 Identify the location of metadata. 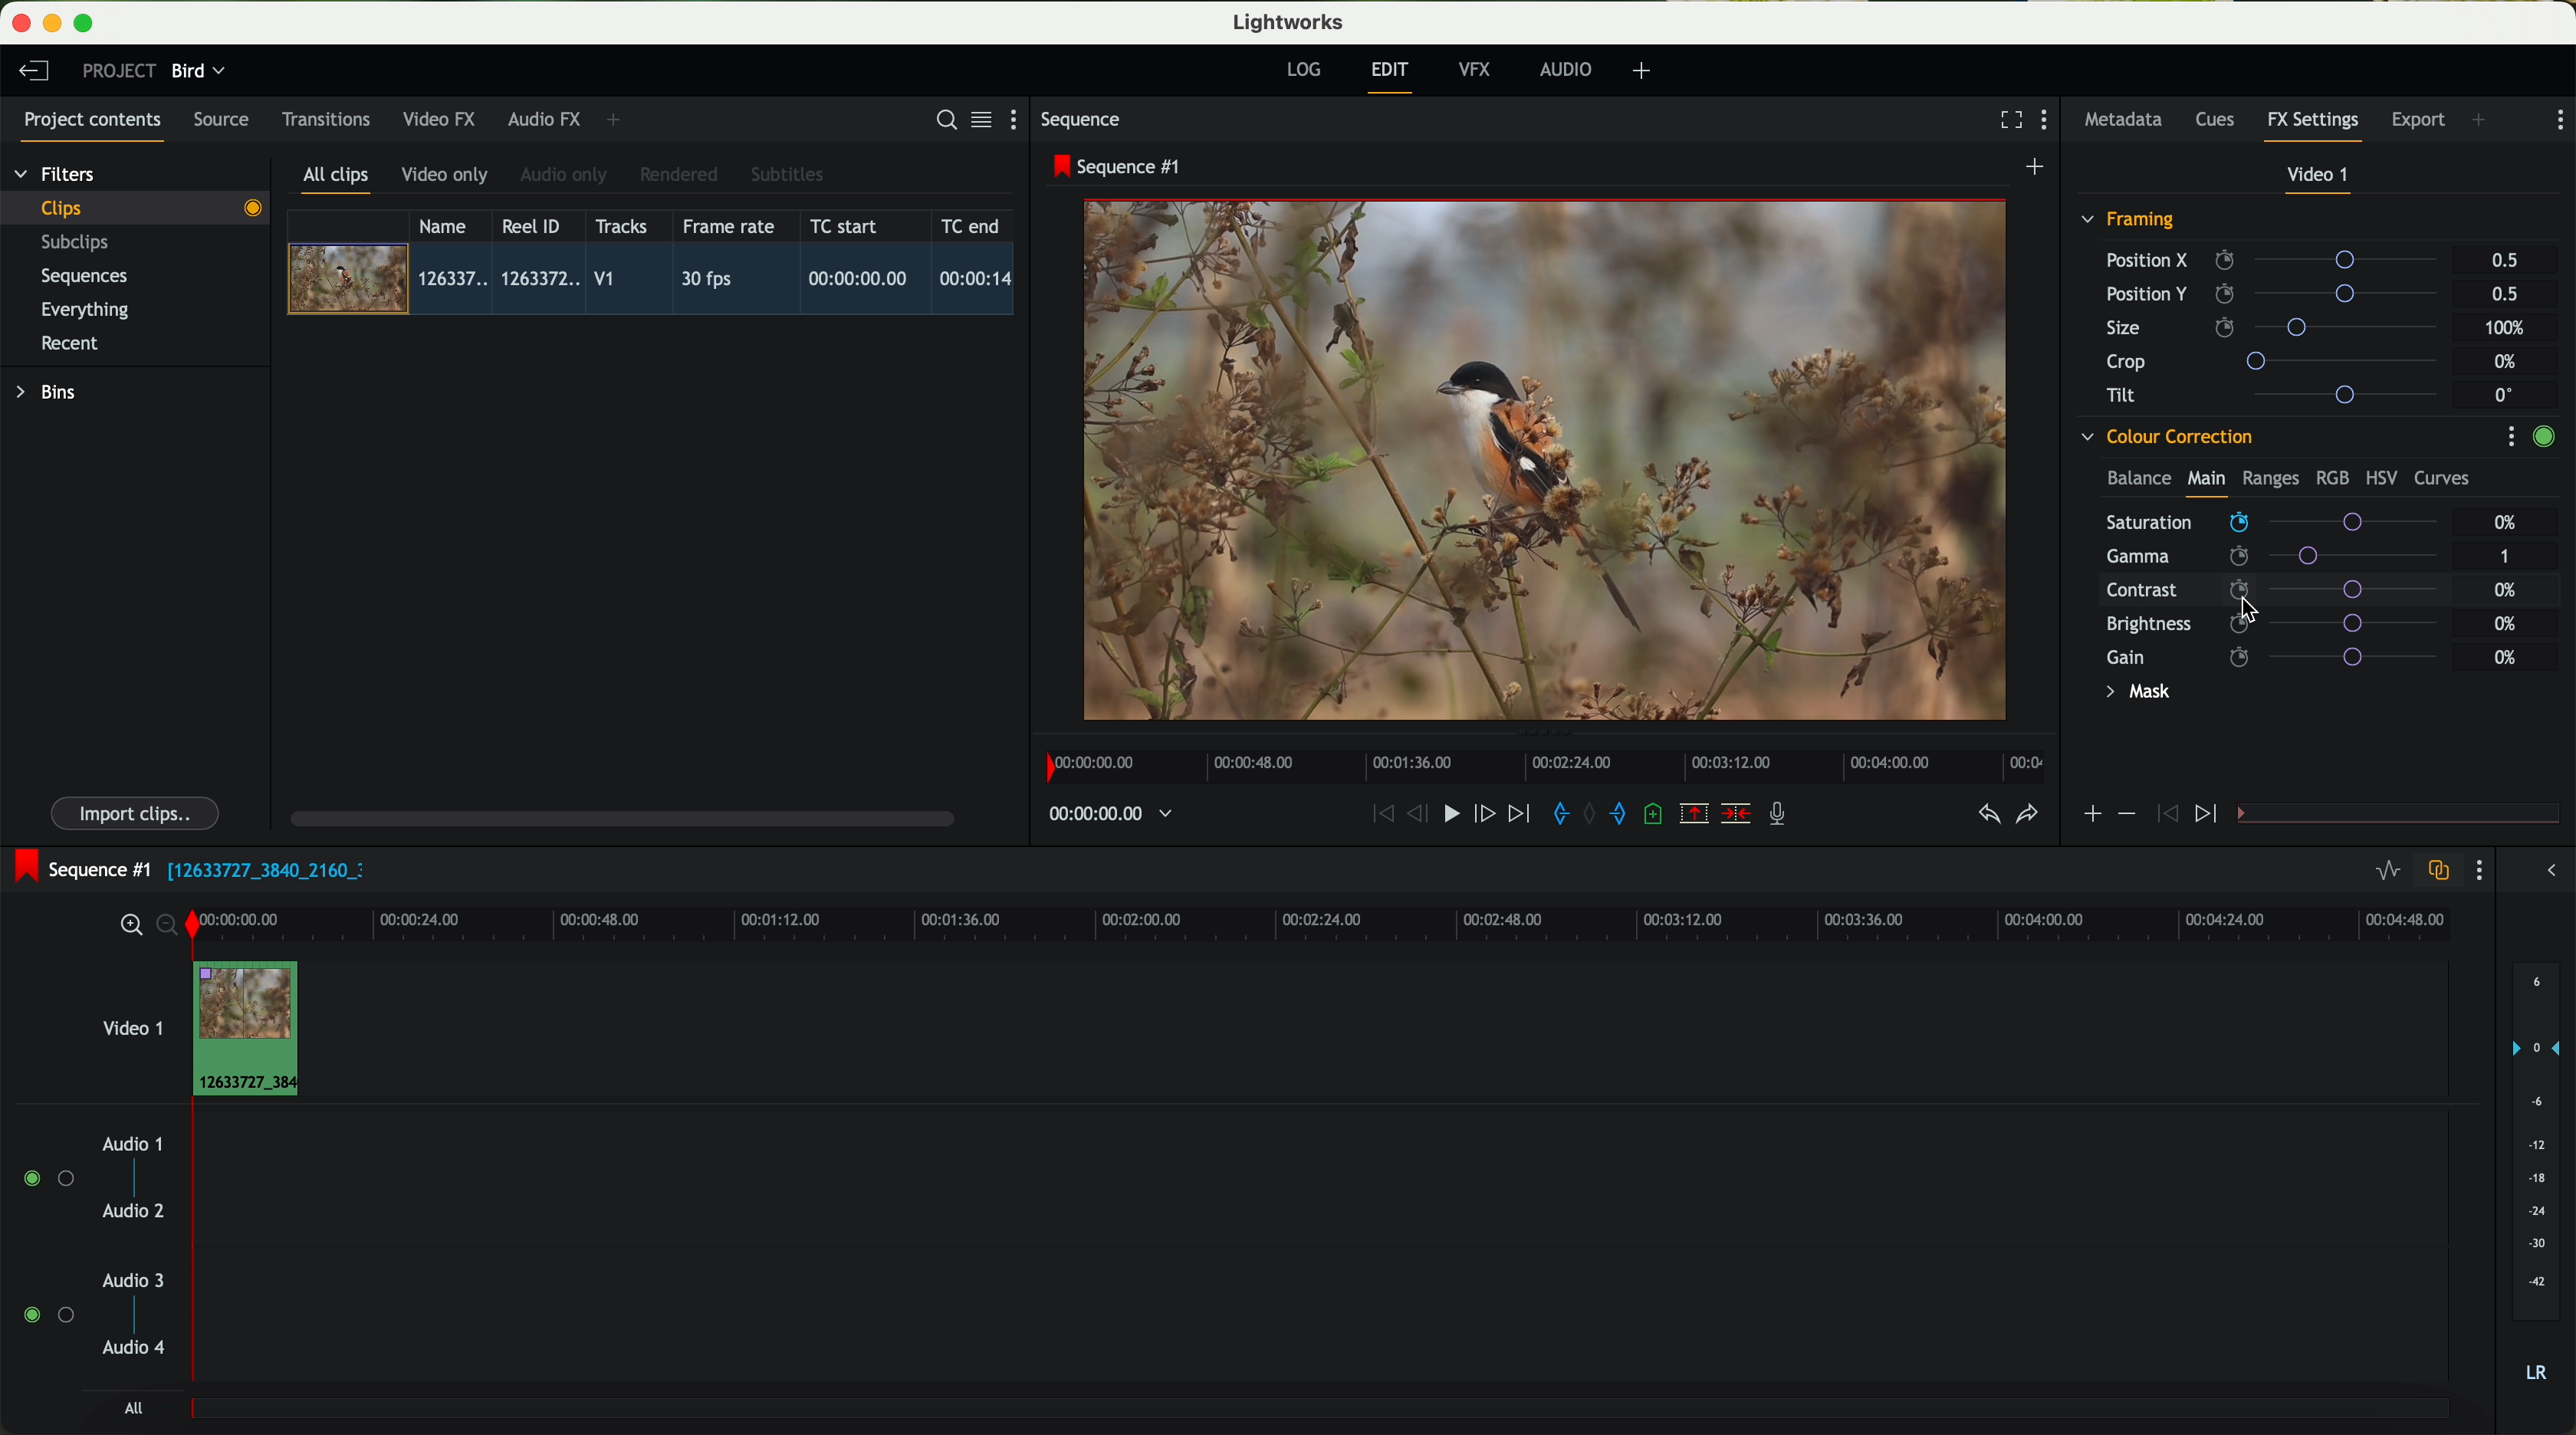
(2128, 121).